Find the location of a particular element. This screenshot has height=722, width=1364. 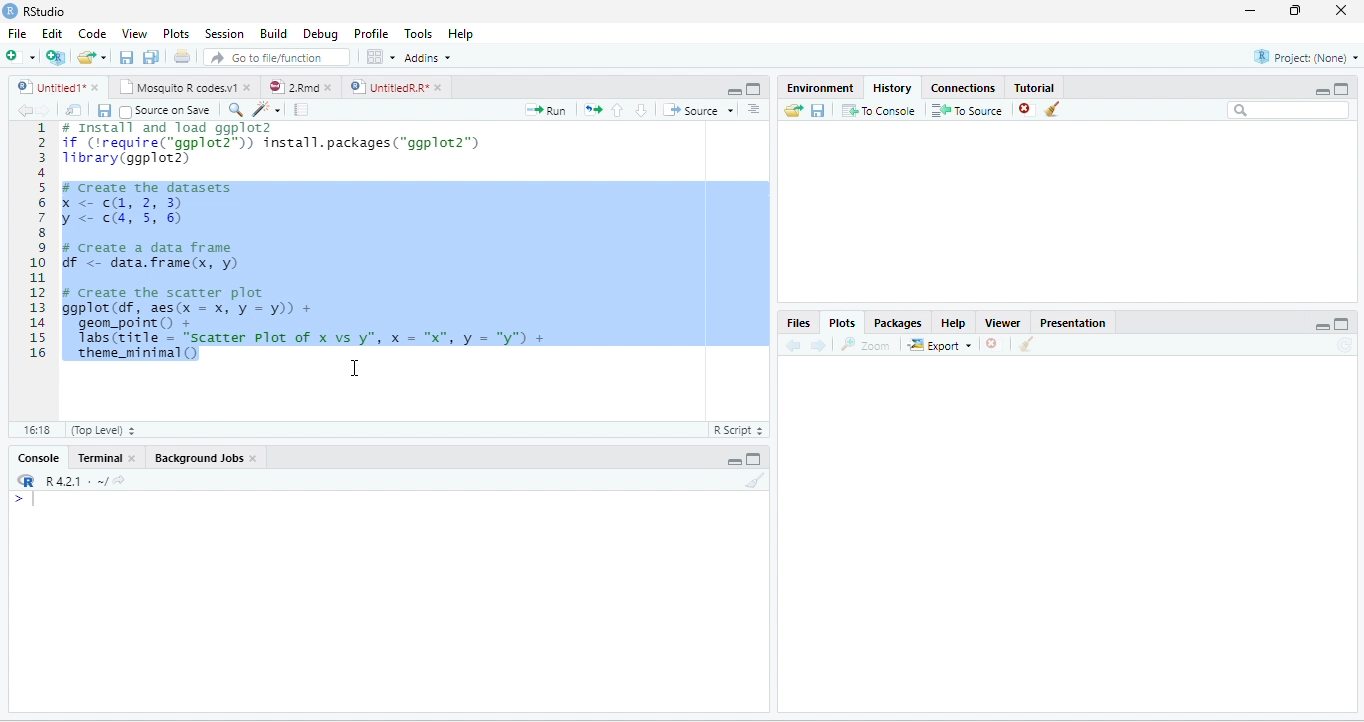

Workspace panes is located at coordinates (379, 56).